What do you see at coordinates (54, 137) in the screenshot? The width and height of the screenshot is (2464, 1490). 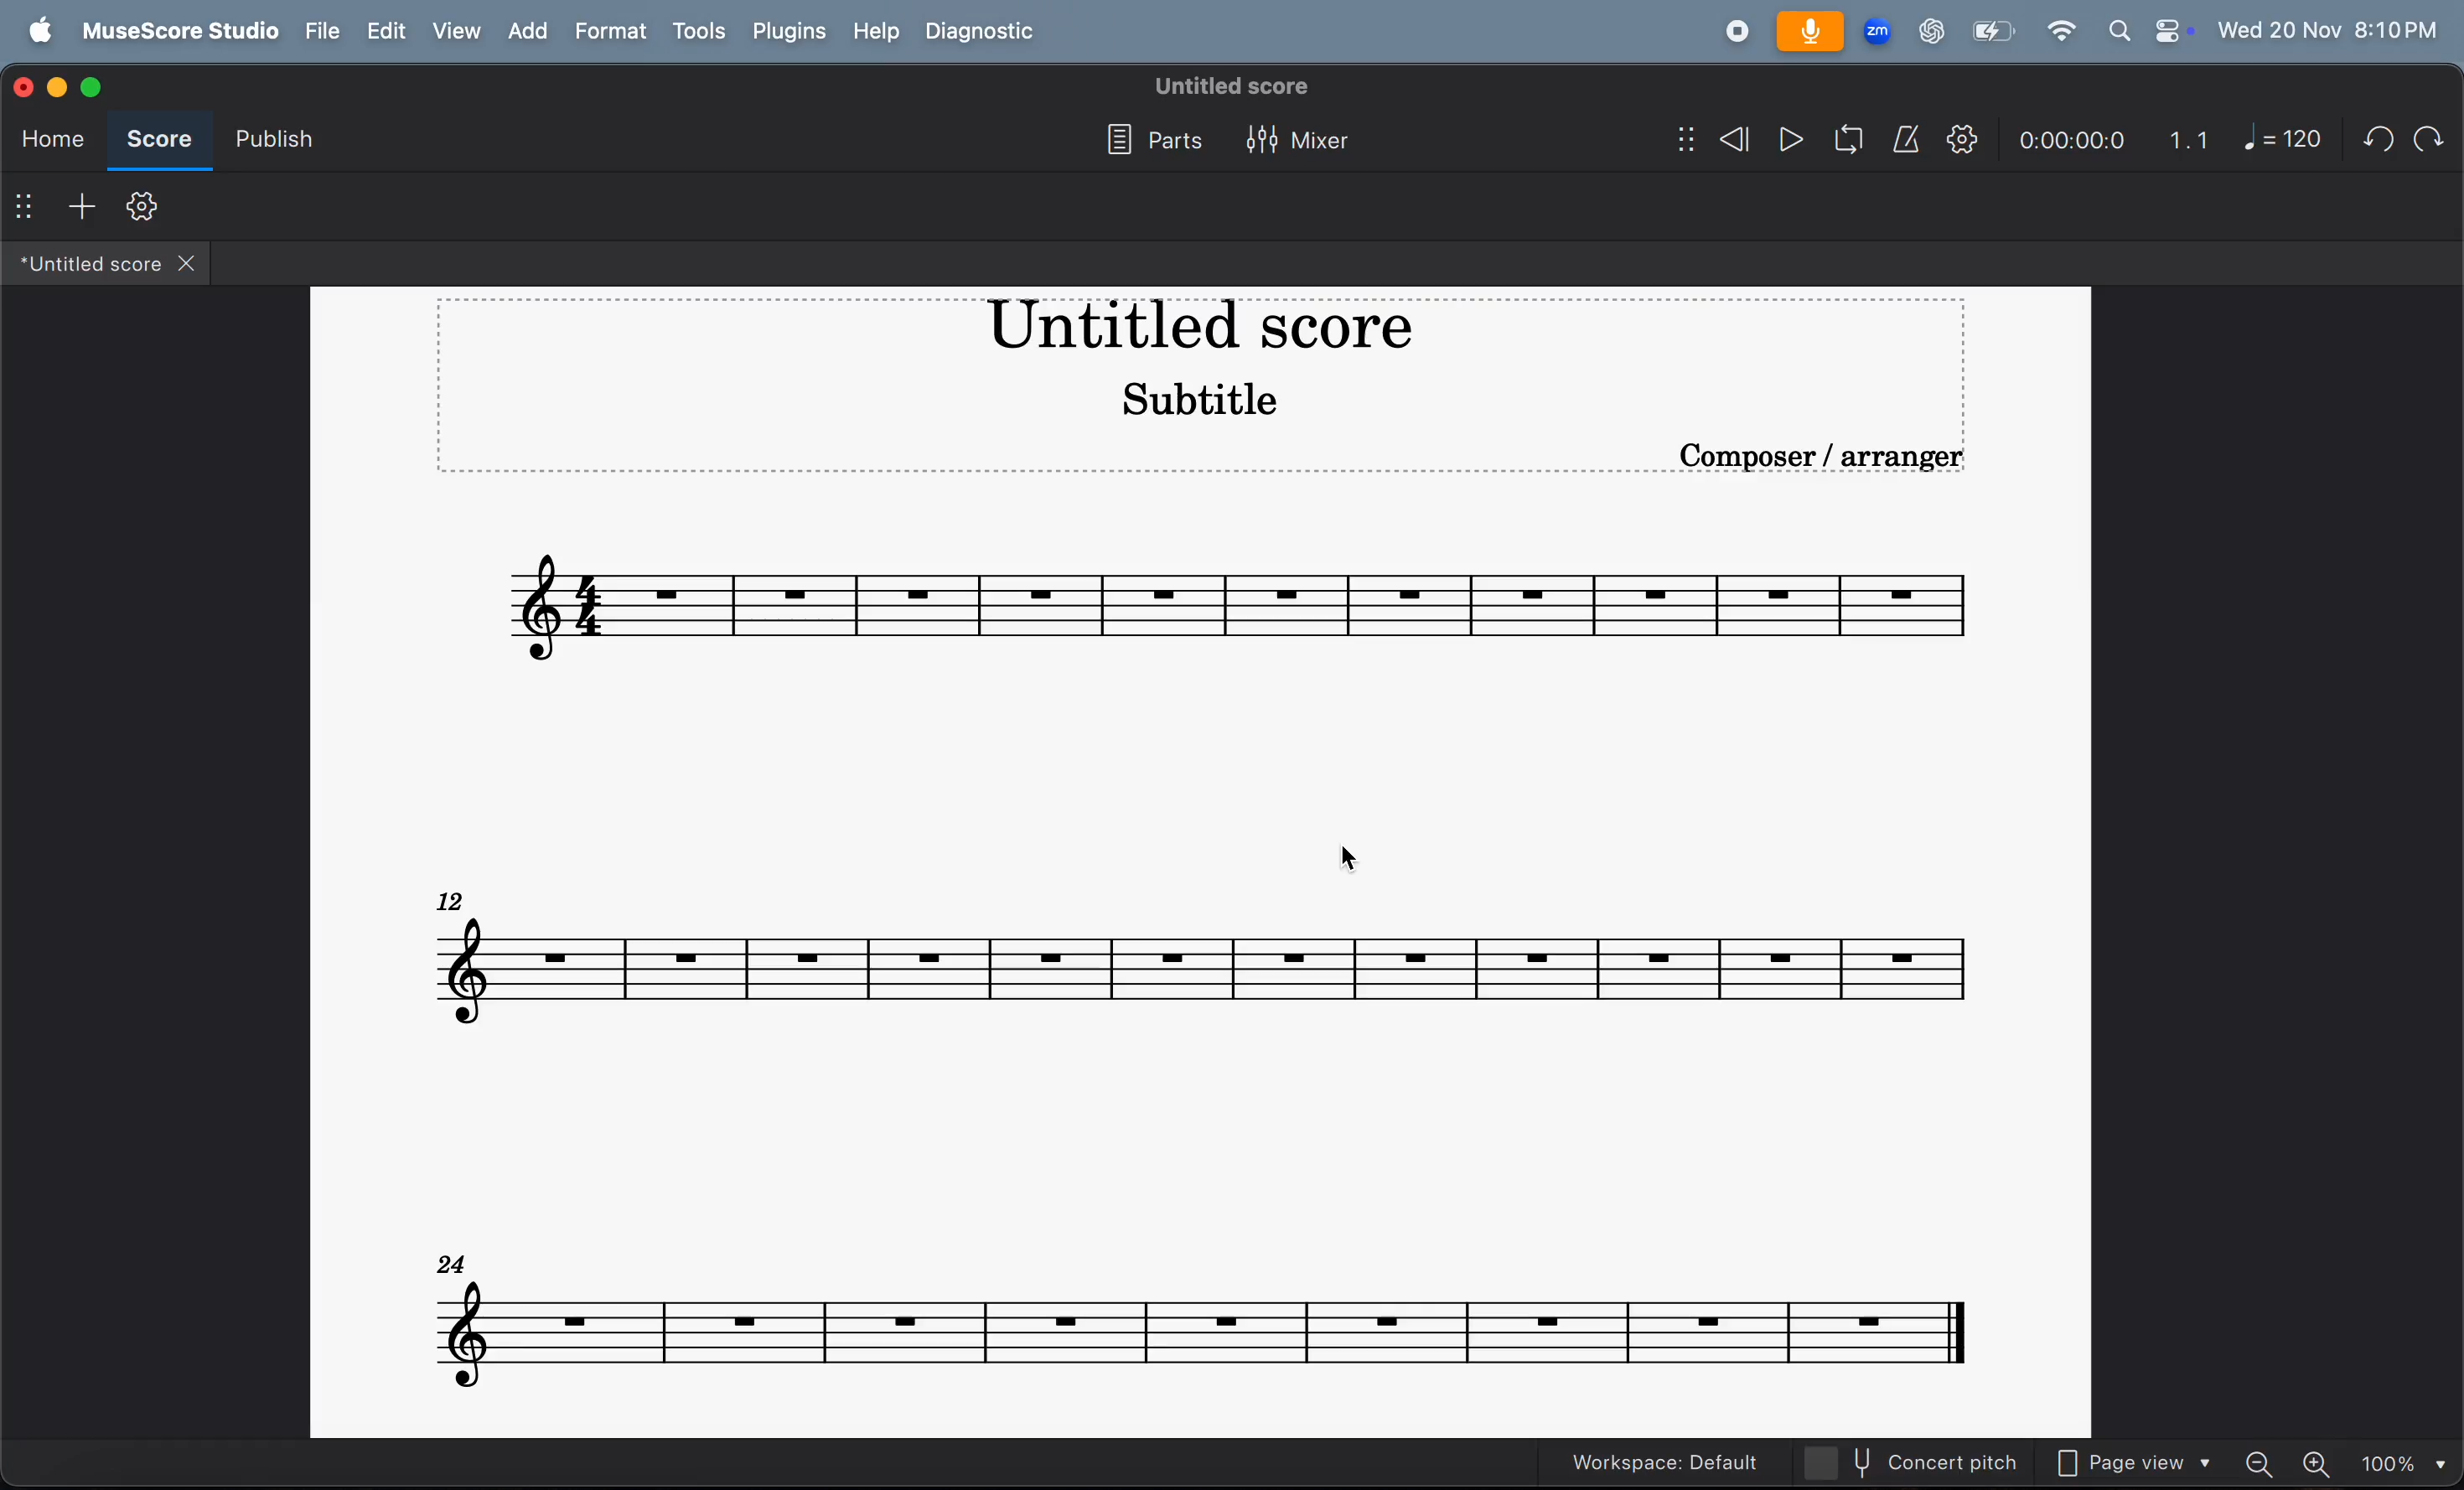 I see `home` at bounding box center [54, 137].